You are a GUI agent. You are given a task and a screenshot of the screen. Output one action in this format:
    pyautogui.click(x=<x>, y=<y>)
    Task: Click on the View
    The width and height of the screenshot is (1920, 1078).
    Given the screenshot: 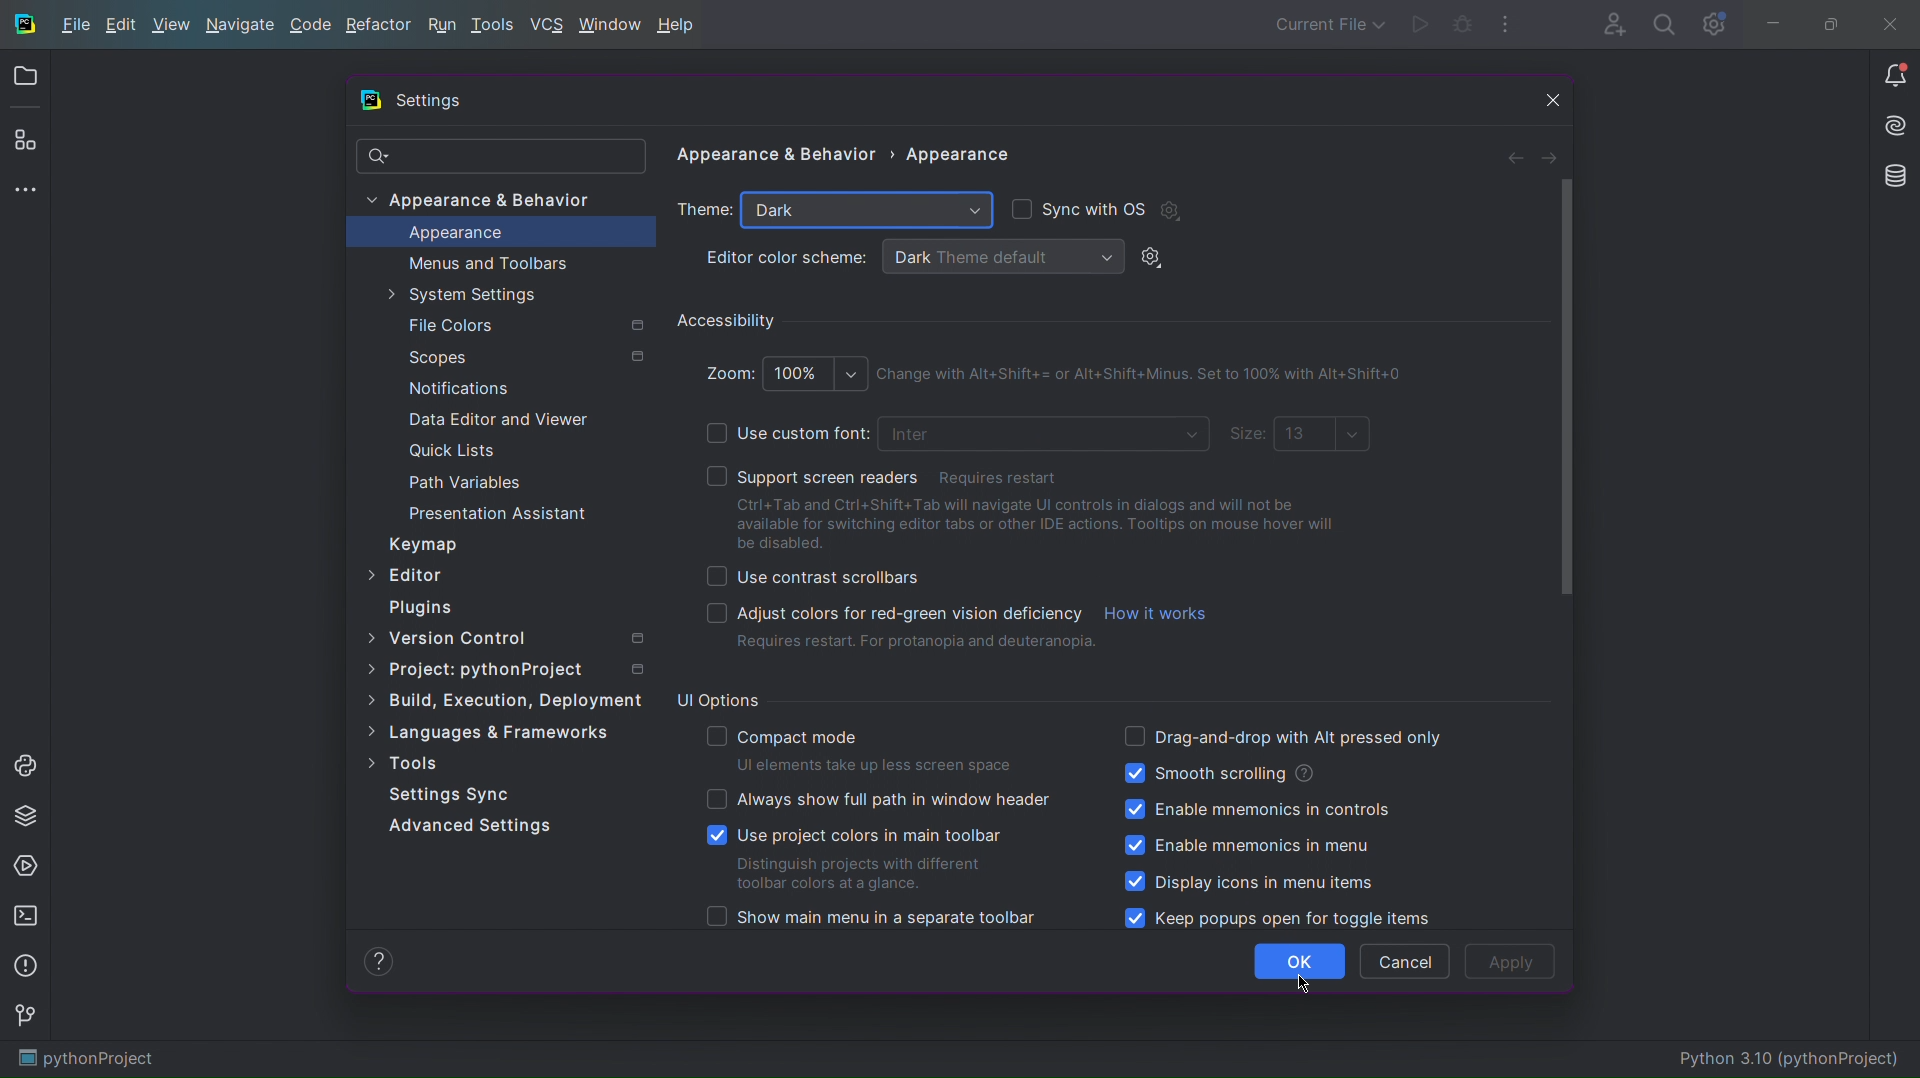 What is the action you would take?
    pyautogui.click(x=171, y=24)
    